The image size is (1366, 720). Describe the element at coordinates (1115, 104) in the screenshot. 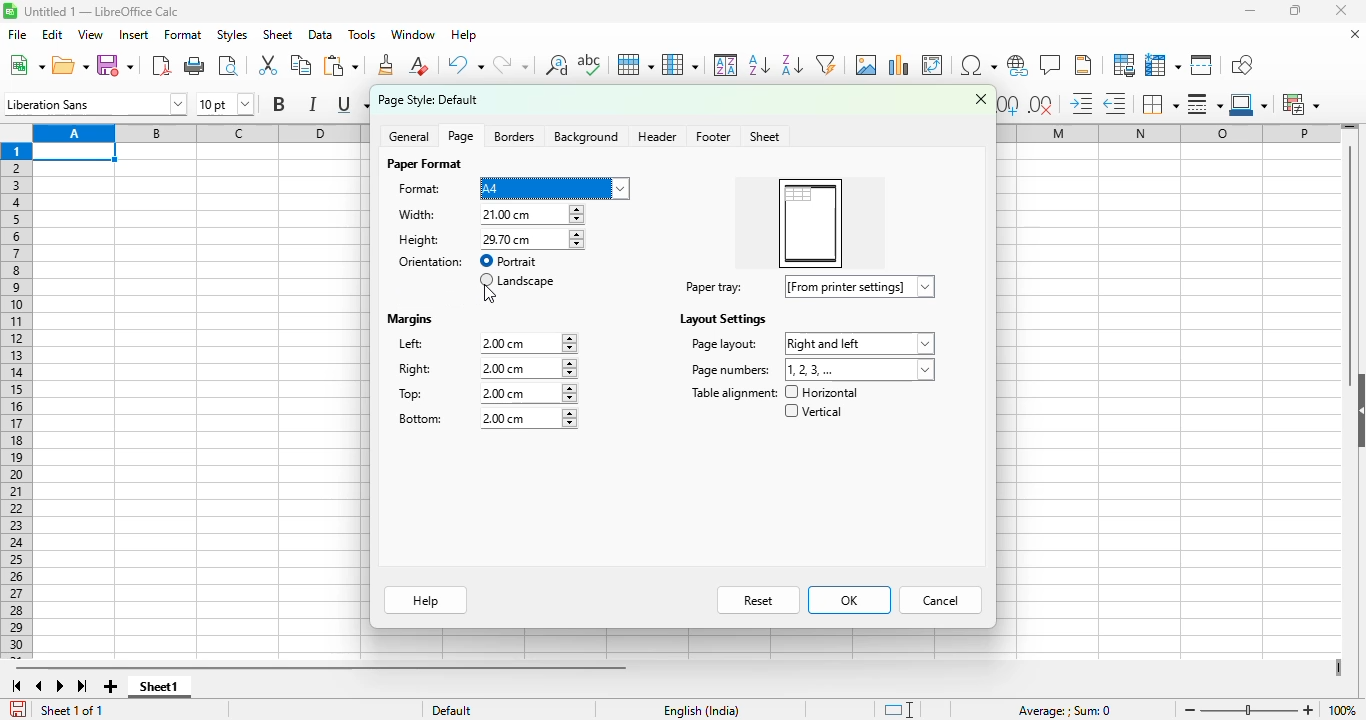

I see `decrease indent` at that location.